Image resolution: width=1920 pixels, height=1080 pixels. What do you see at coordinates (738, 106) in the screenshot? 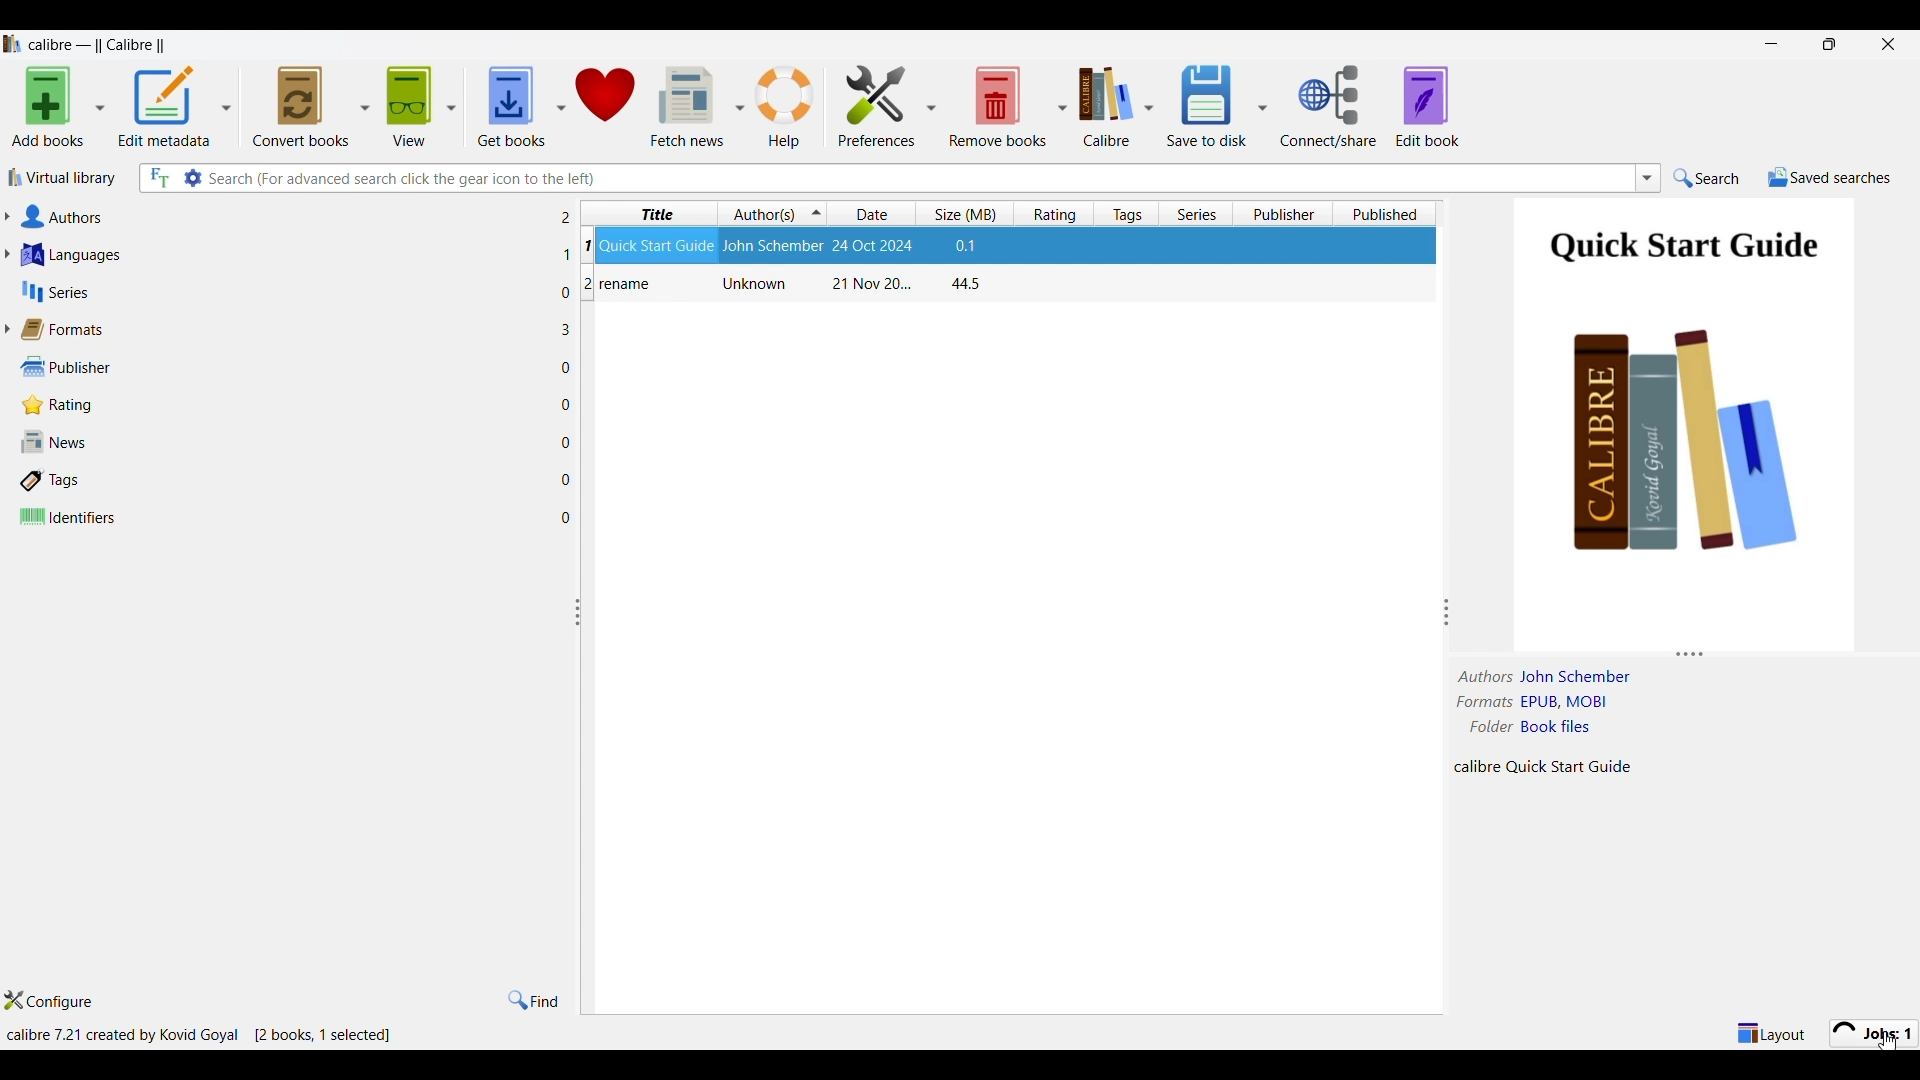
I see `Fetch news column` at bounding box center [738, 106].